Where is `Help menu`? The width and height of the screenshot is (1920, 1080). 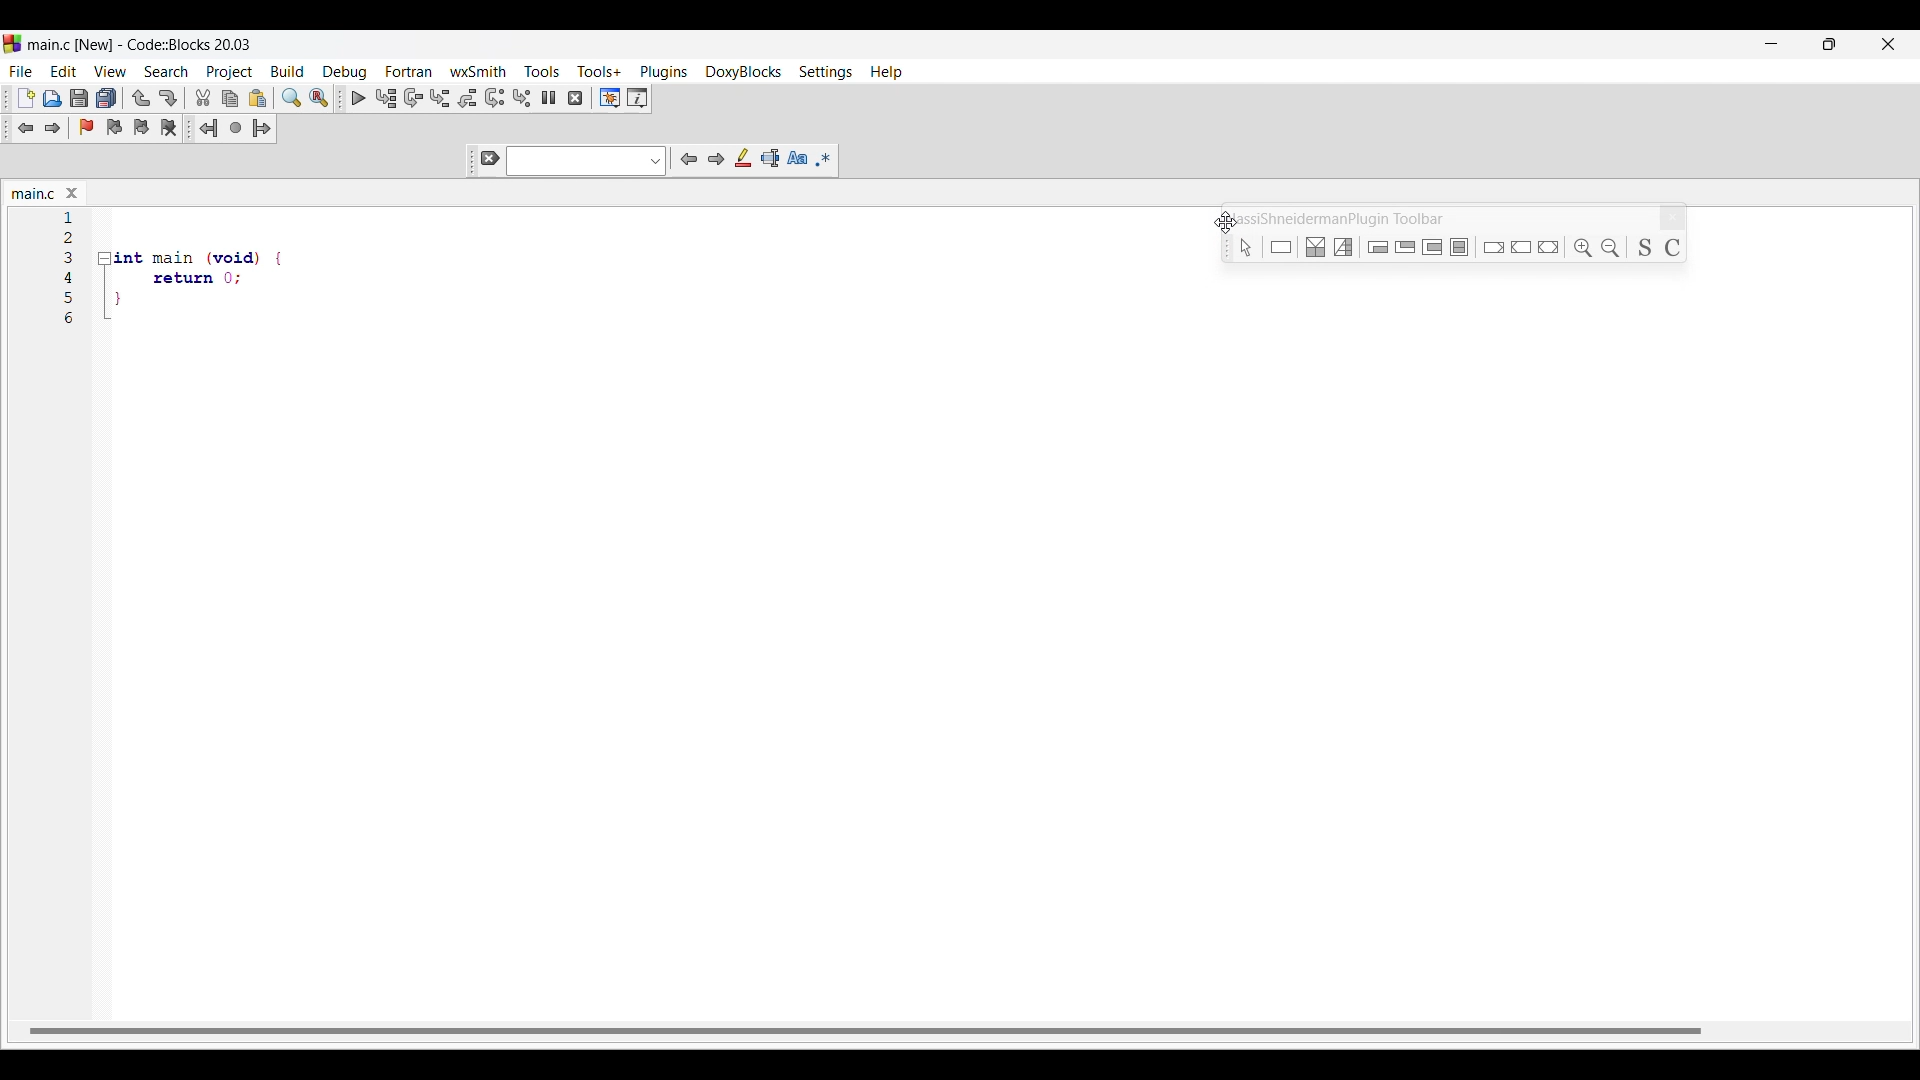
Help menu is located at coordinates (886, 72).